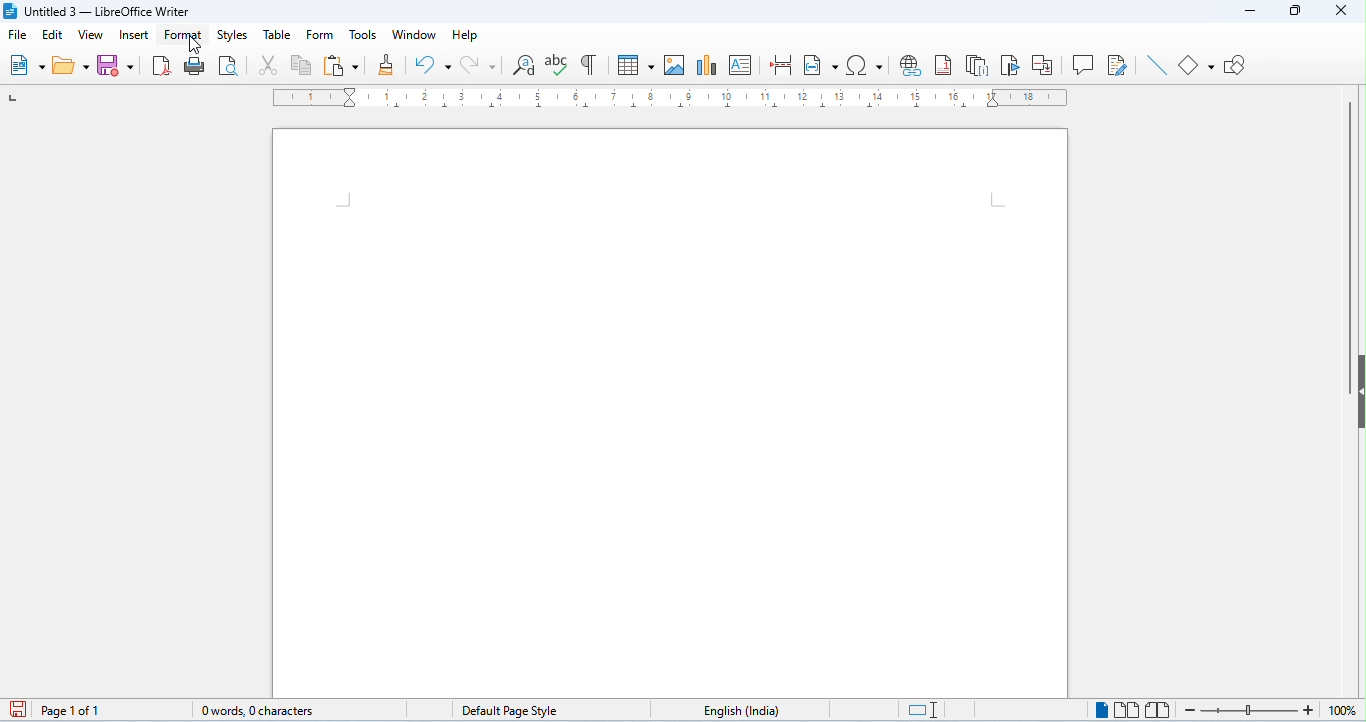 This screenshot has width=1366, height=722. Describe the element at coordinates (479, 65) in the screenshot. I see `redo` at that location.